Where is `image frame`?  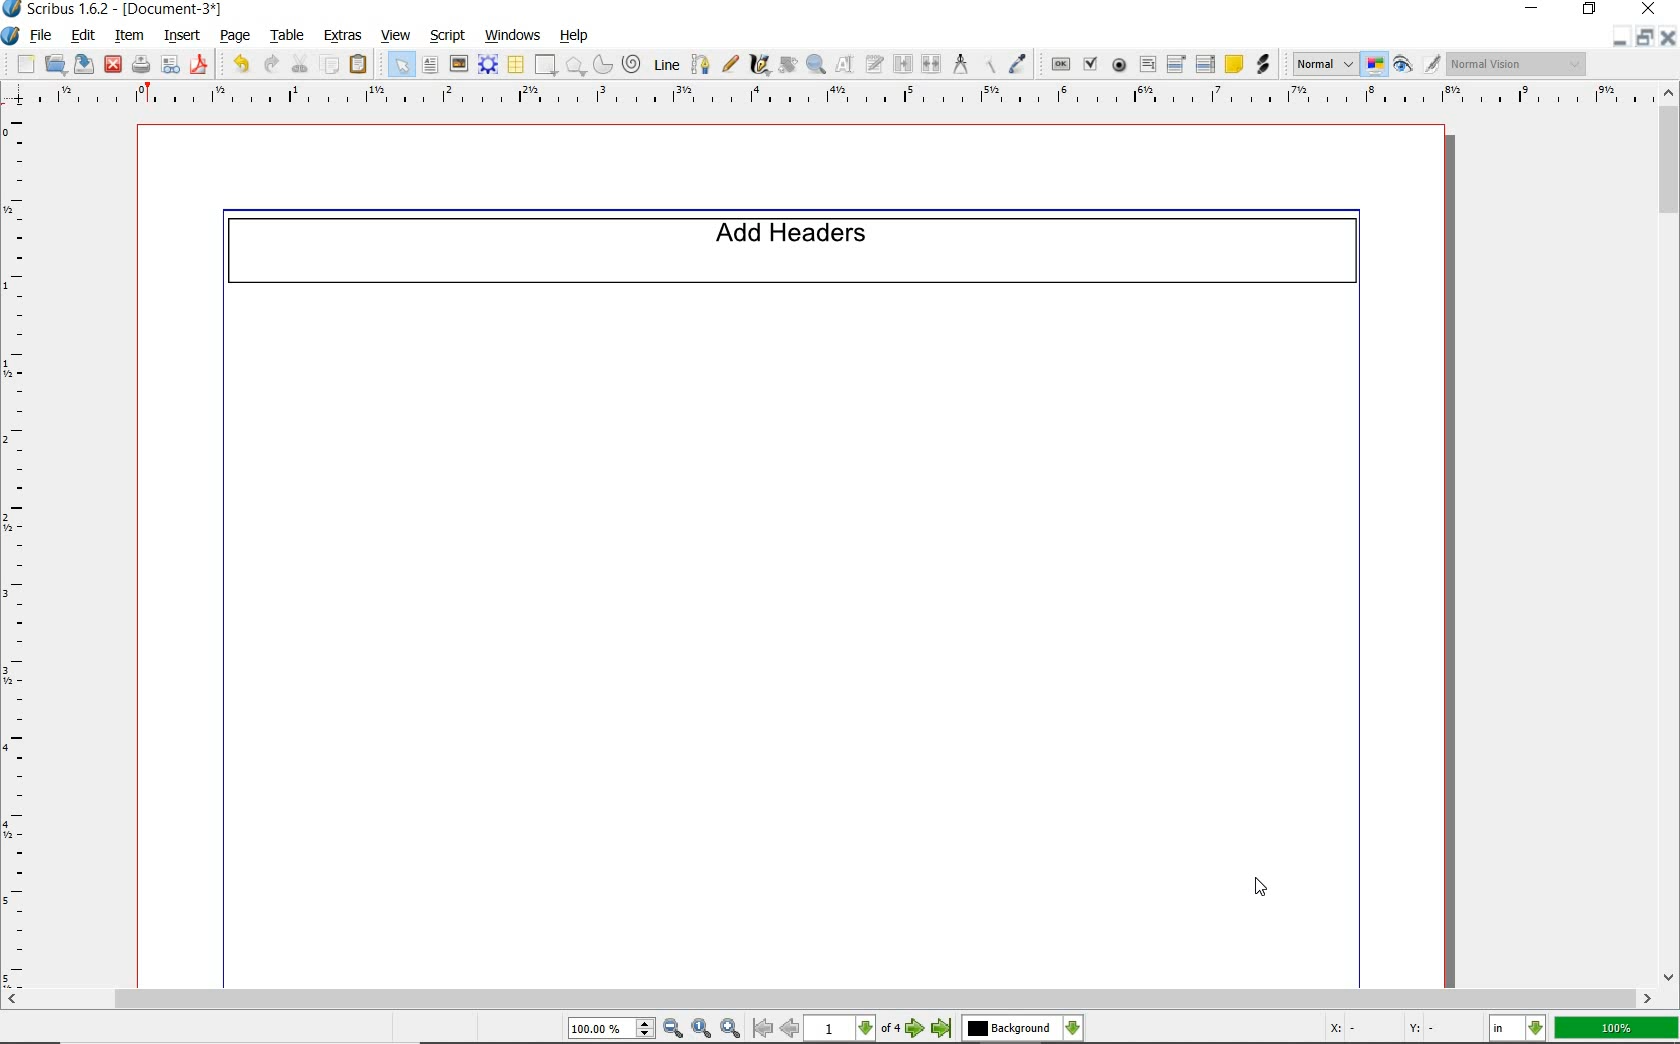 image frame is located at coordinates (459, 65).